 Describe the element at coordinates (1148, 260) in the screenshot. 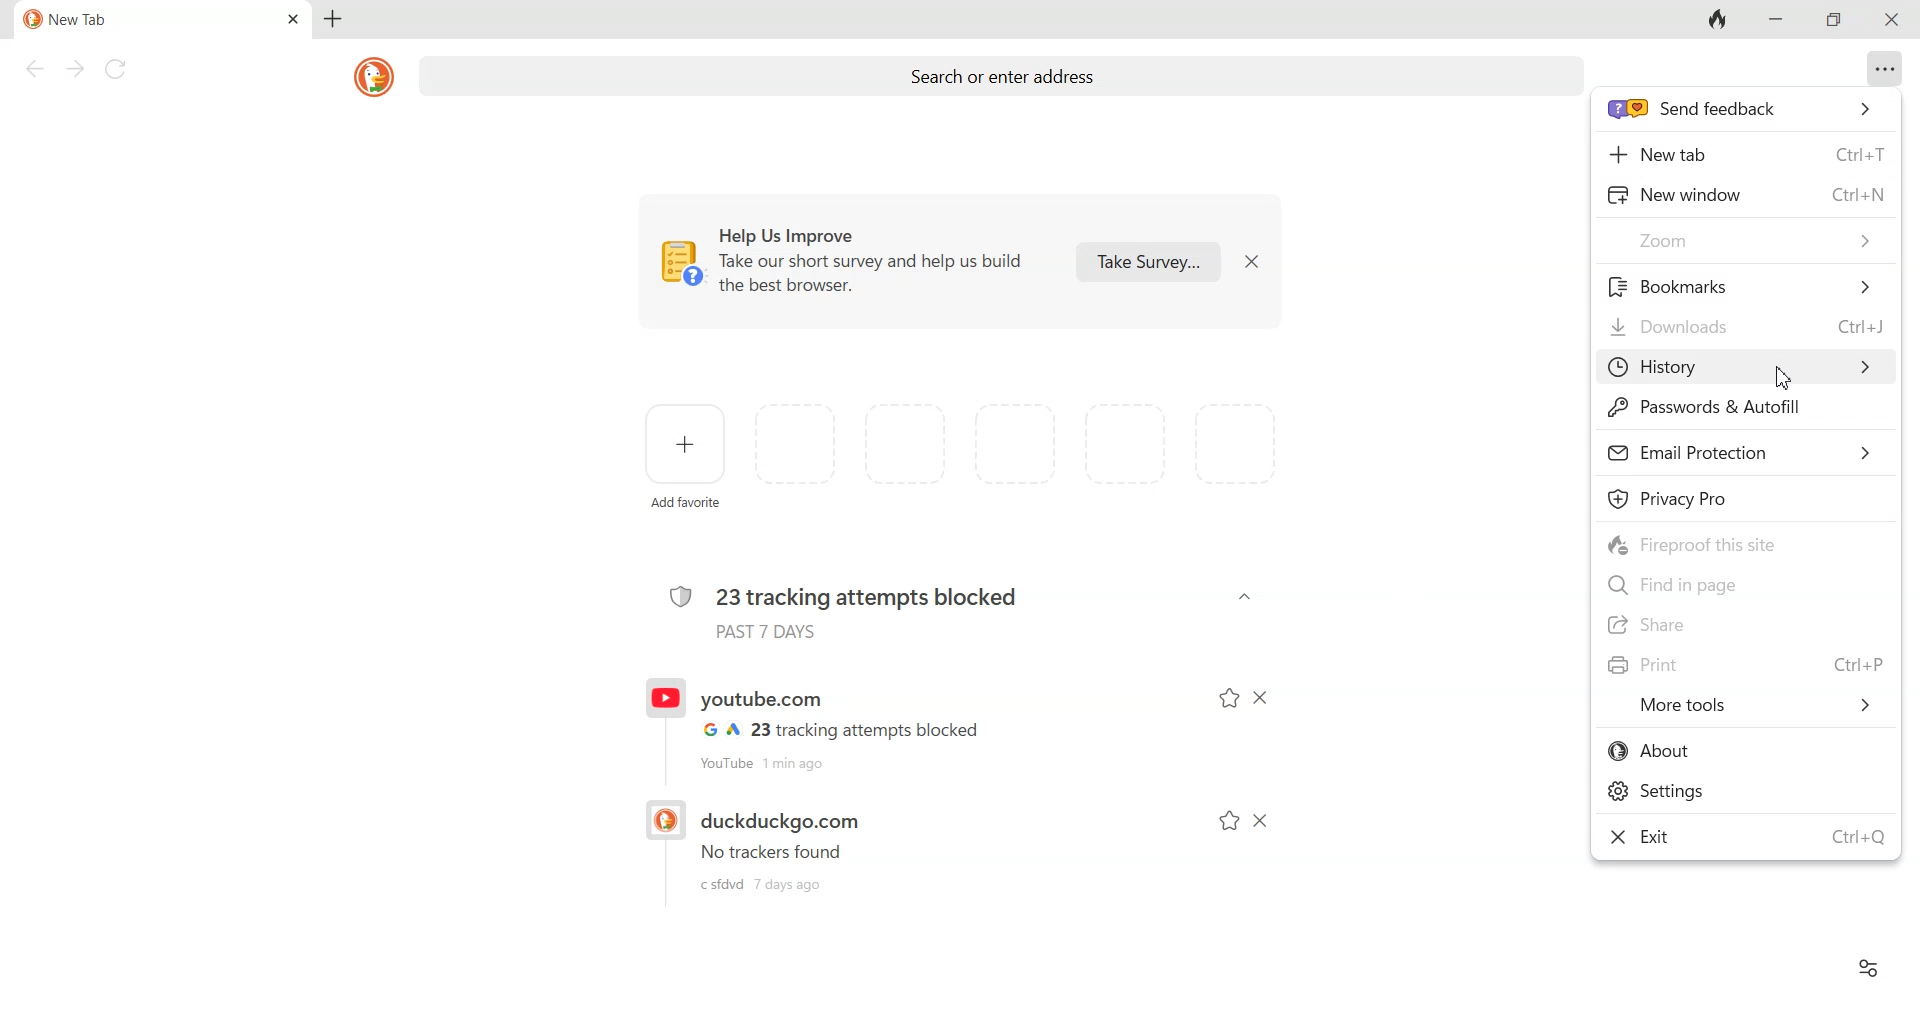

I see `Take survey...` at that location.